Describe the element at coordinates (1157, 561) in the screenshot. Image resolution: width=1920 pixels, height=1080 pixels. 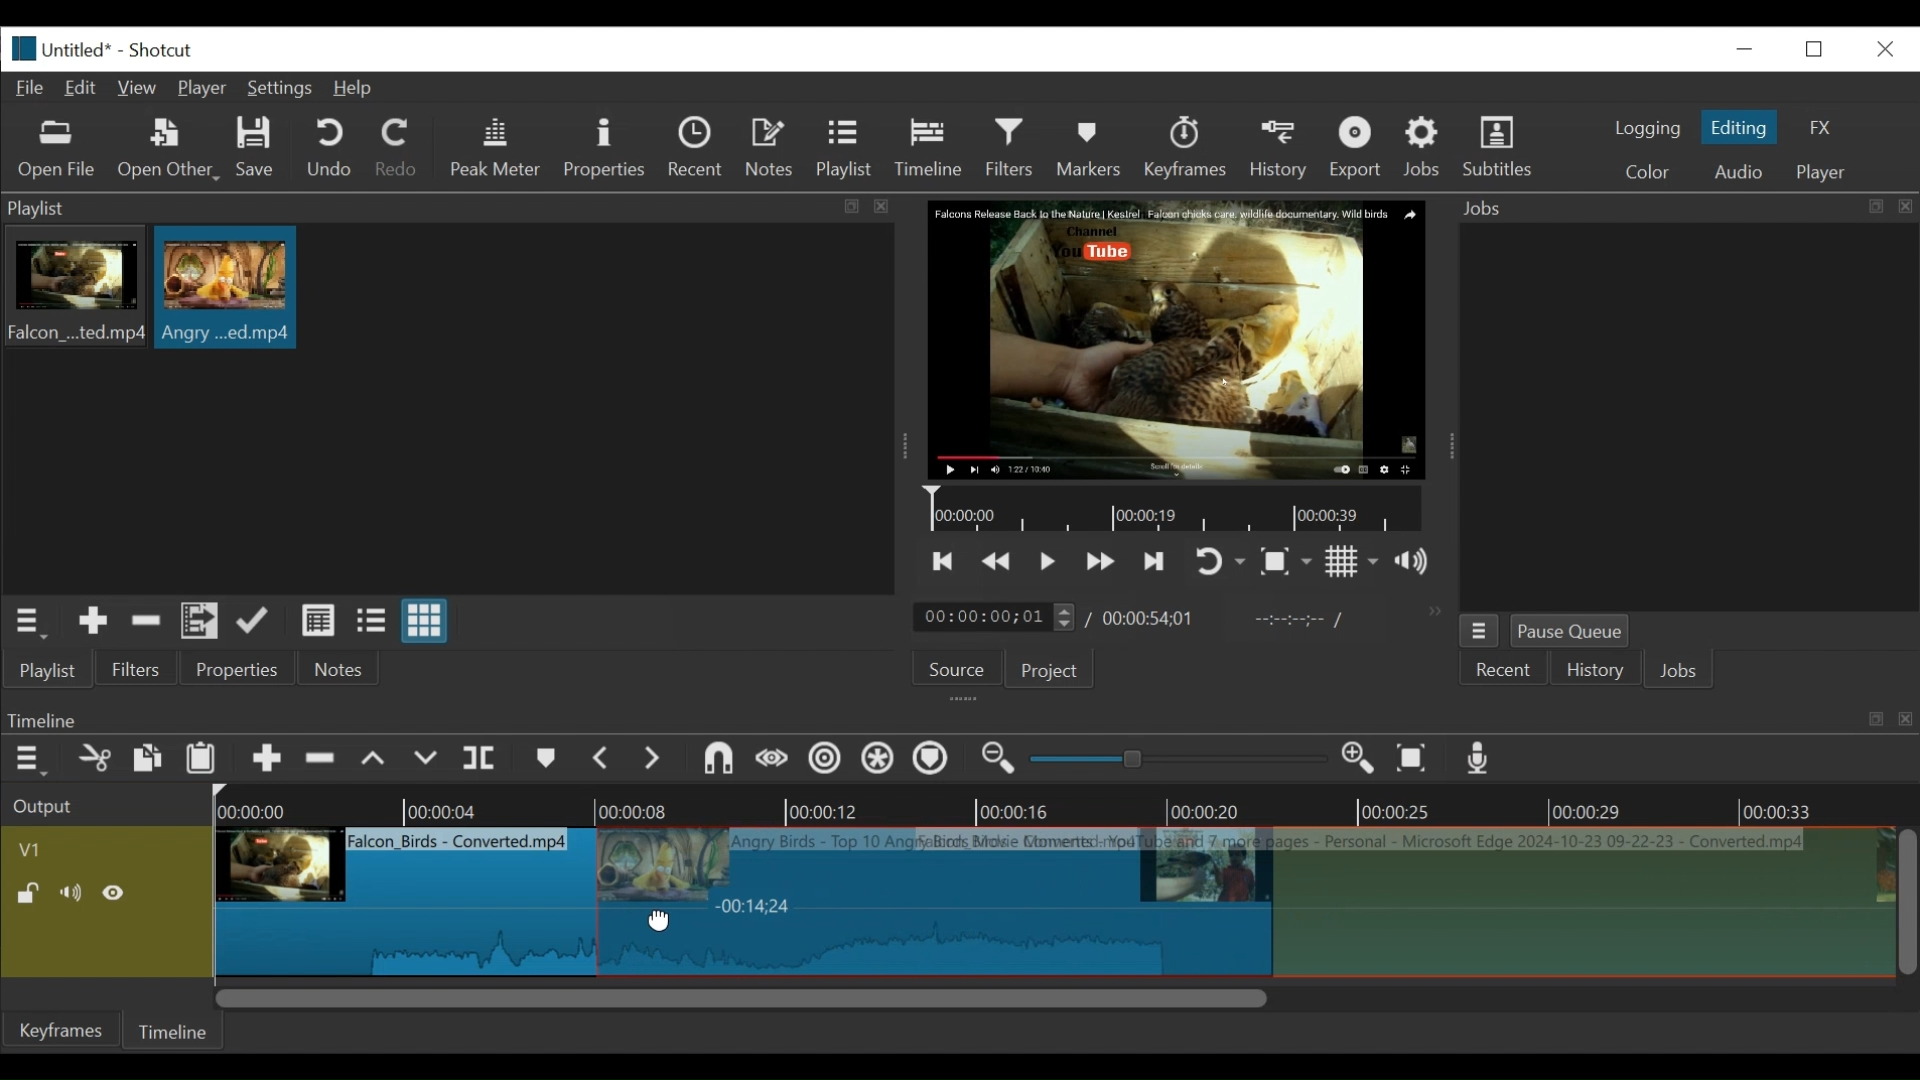
I see `skip to the next point` at that location.